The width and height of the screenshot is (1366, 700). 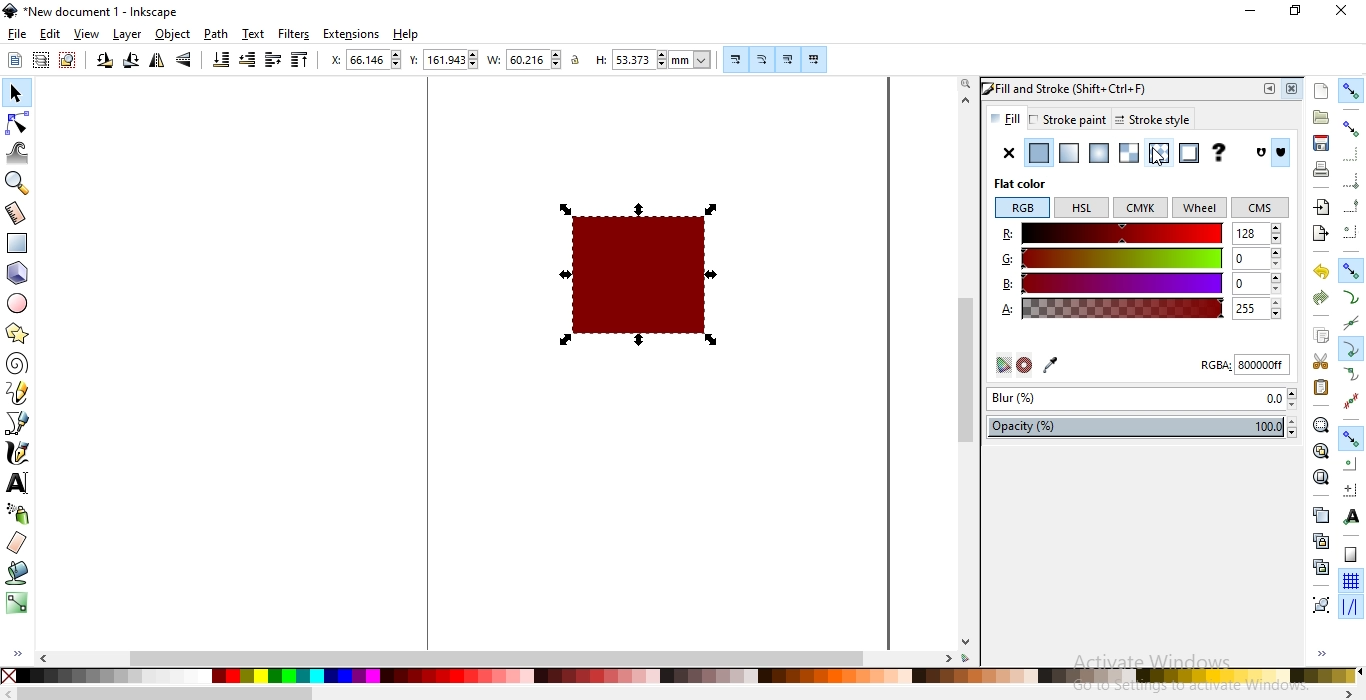 I want to click on fill, so click(x=1005, y=118).